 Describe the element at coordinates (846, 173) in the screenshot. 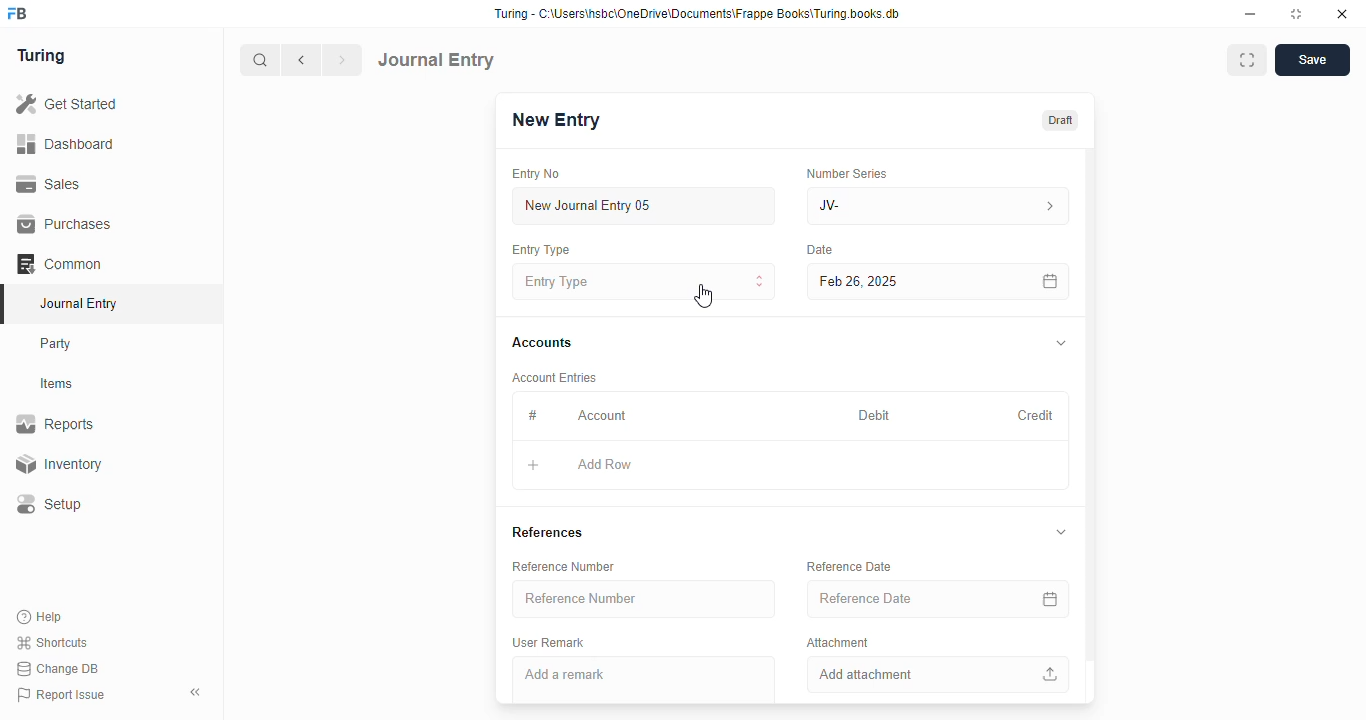

I see `number series` at that location.